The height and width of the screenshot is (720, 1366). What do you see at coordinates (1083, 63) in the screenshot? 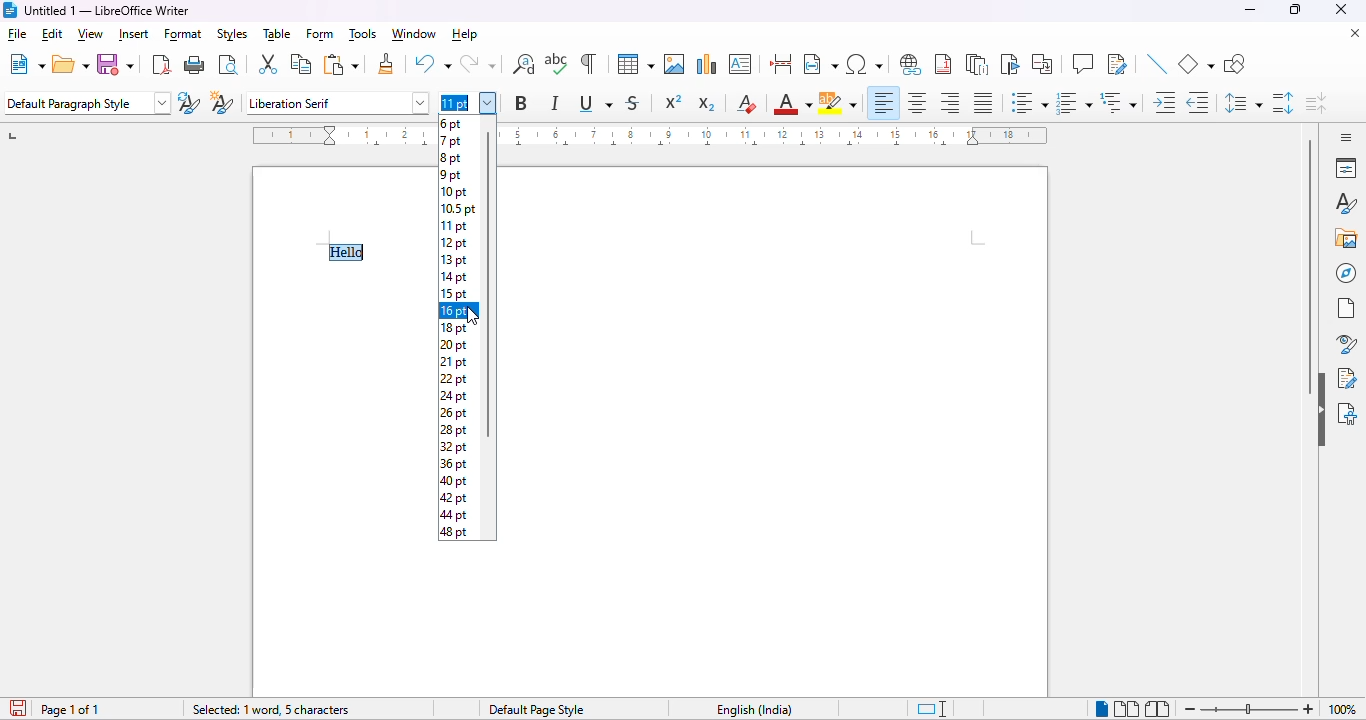
I see `insert comment` at bounding box center [1083, 63].